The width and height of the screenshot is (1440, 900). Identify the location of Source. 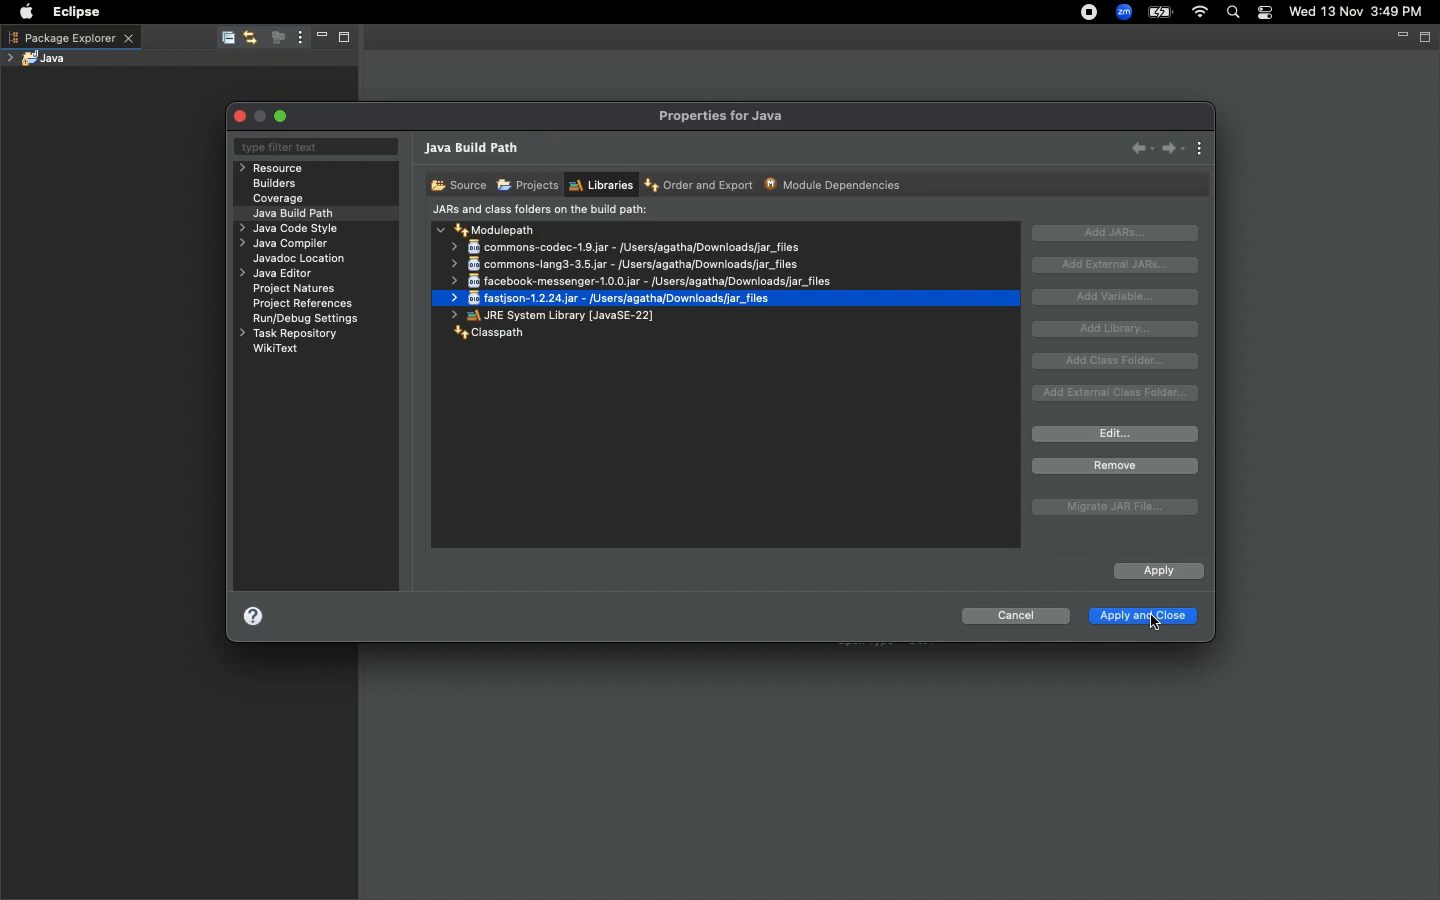
(456, 184).